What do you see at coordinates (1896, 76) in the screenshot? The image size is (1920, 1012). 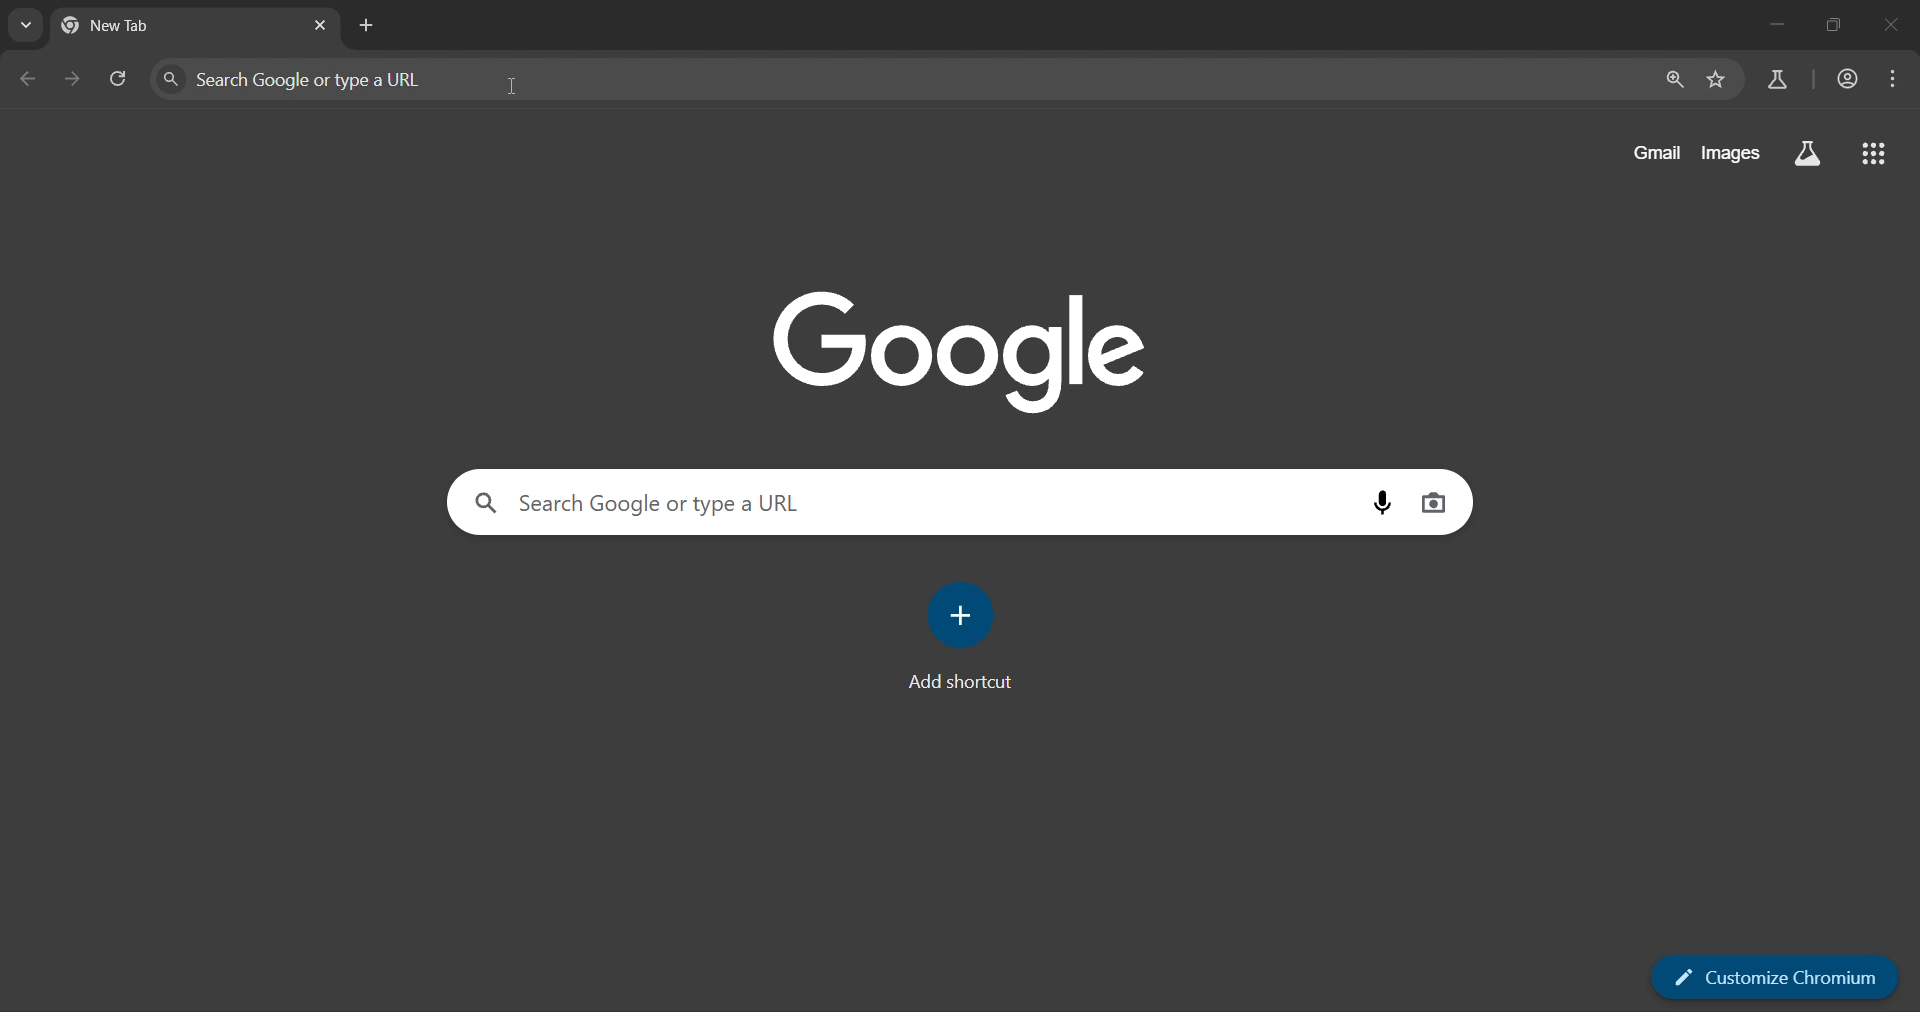 I see `menu` at bounding box center [1896, 76].